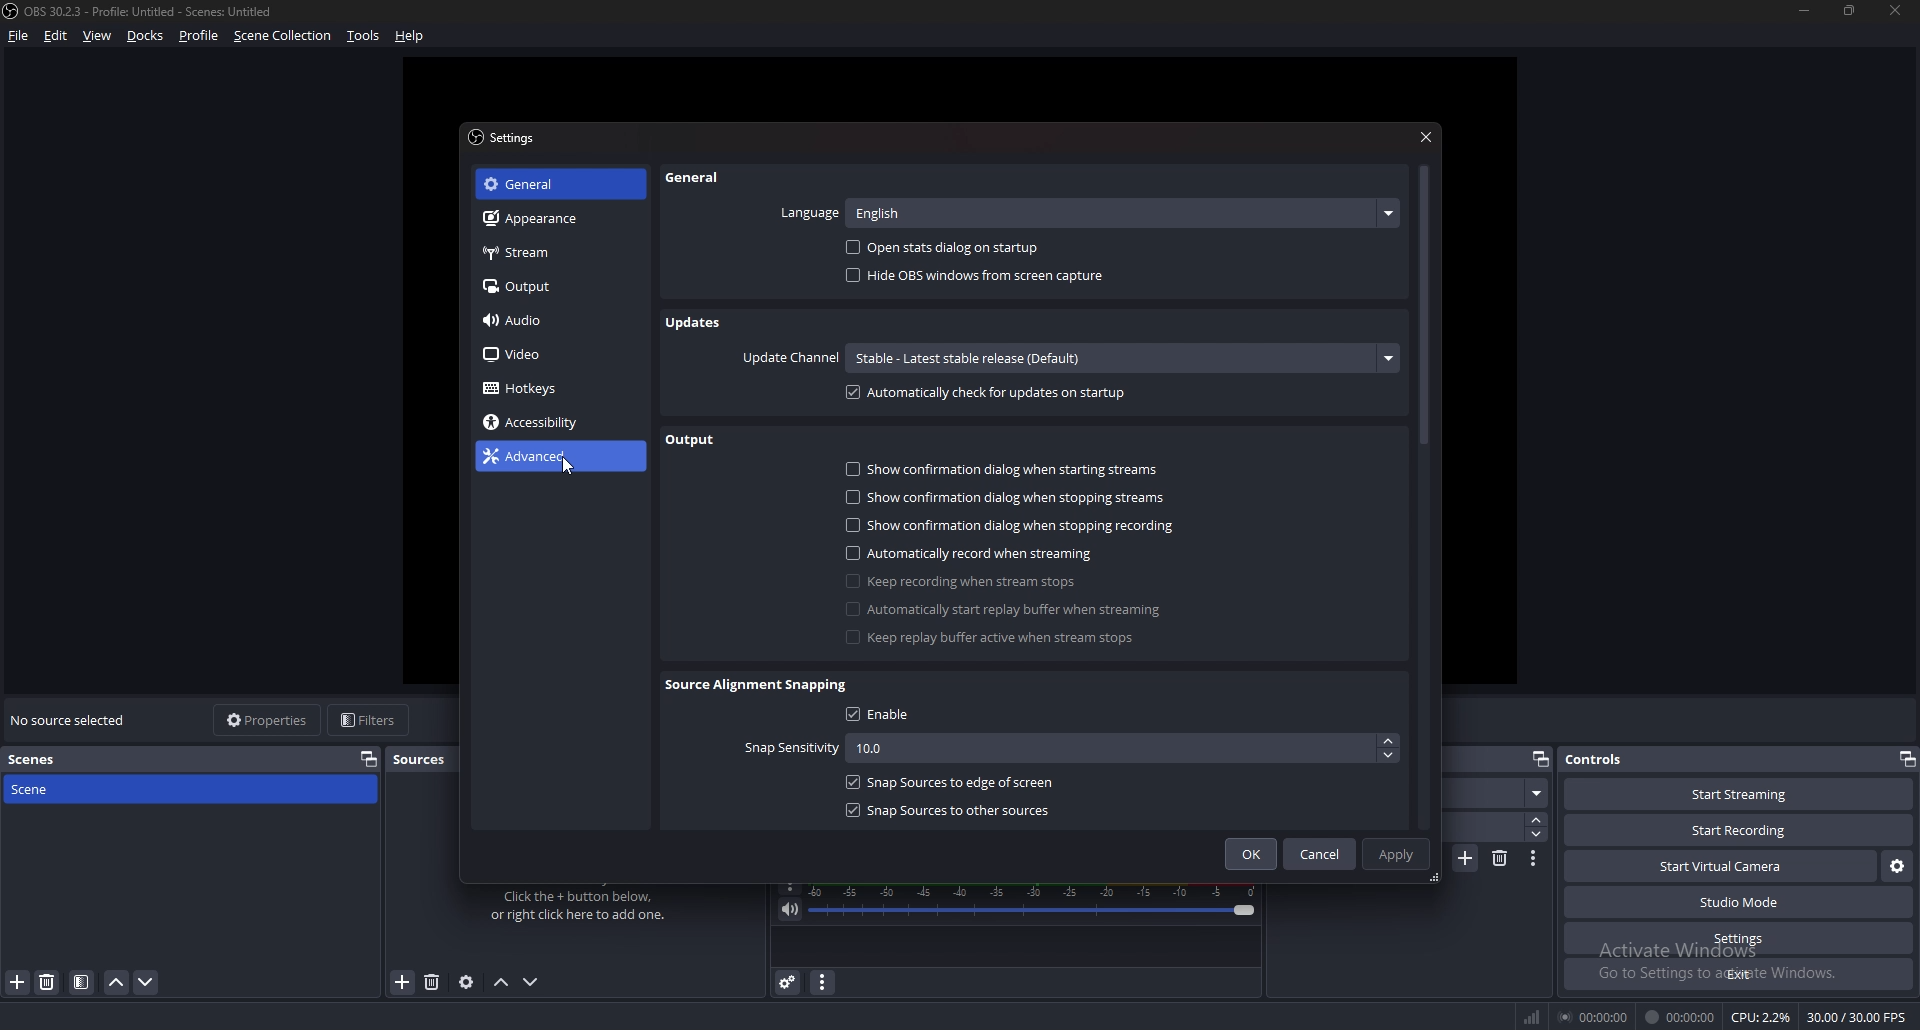 This screenshot has width=1920, height=1030. What do you see at coordinates (1896, 10) in the screenshot?
I see `close` at bounding box center [1896, 10].